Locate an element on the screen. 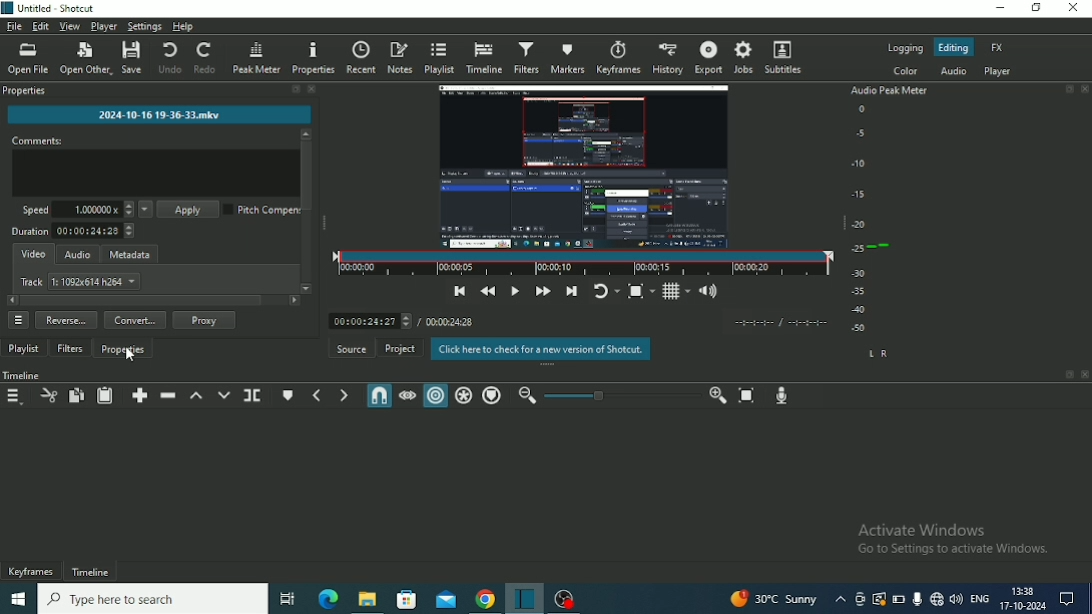  Properties is located at coordinates (312, 57).